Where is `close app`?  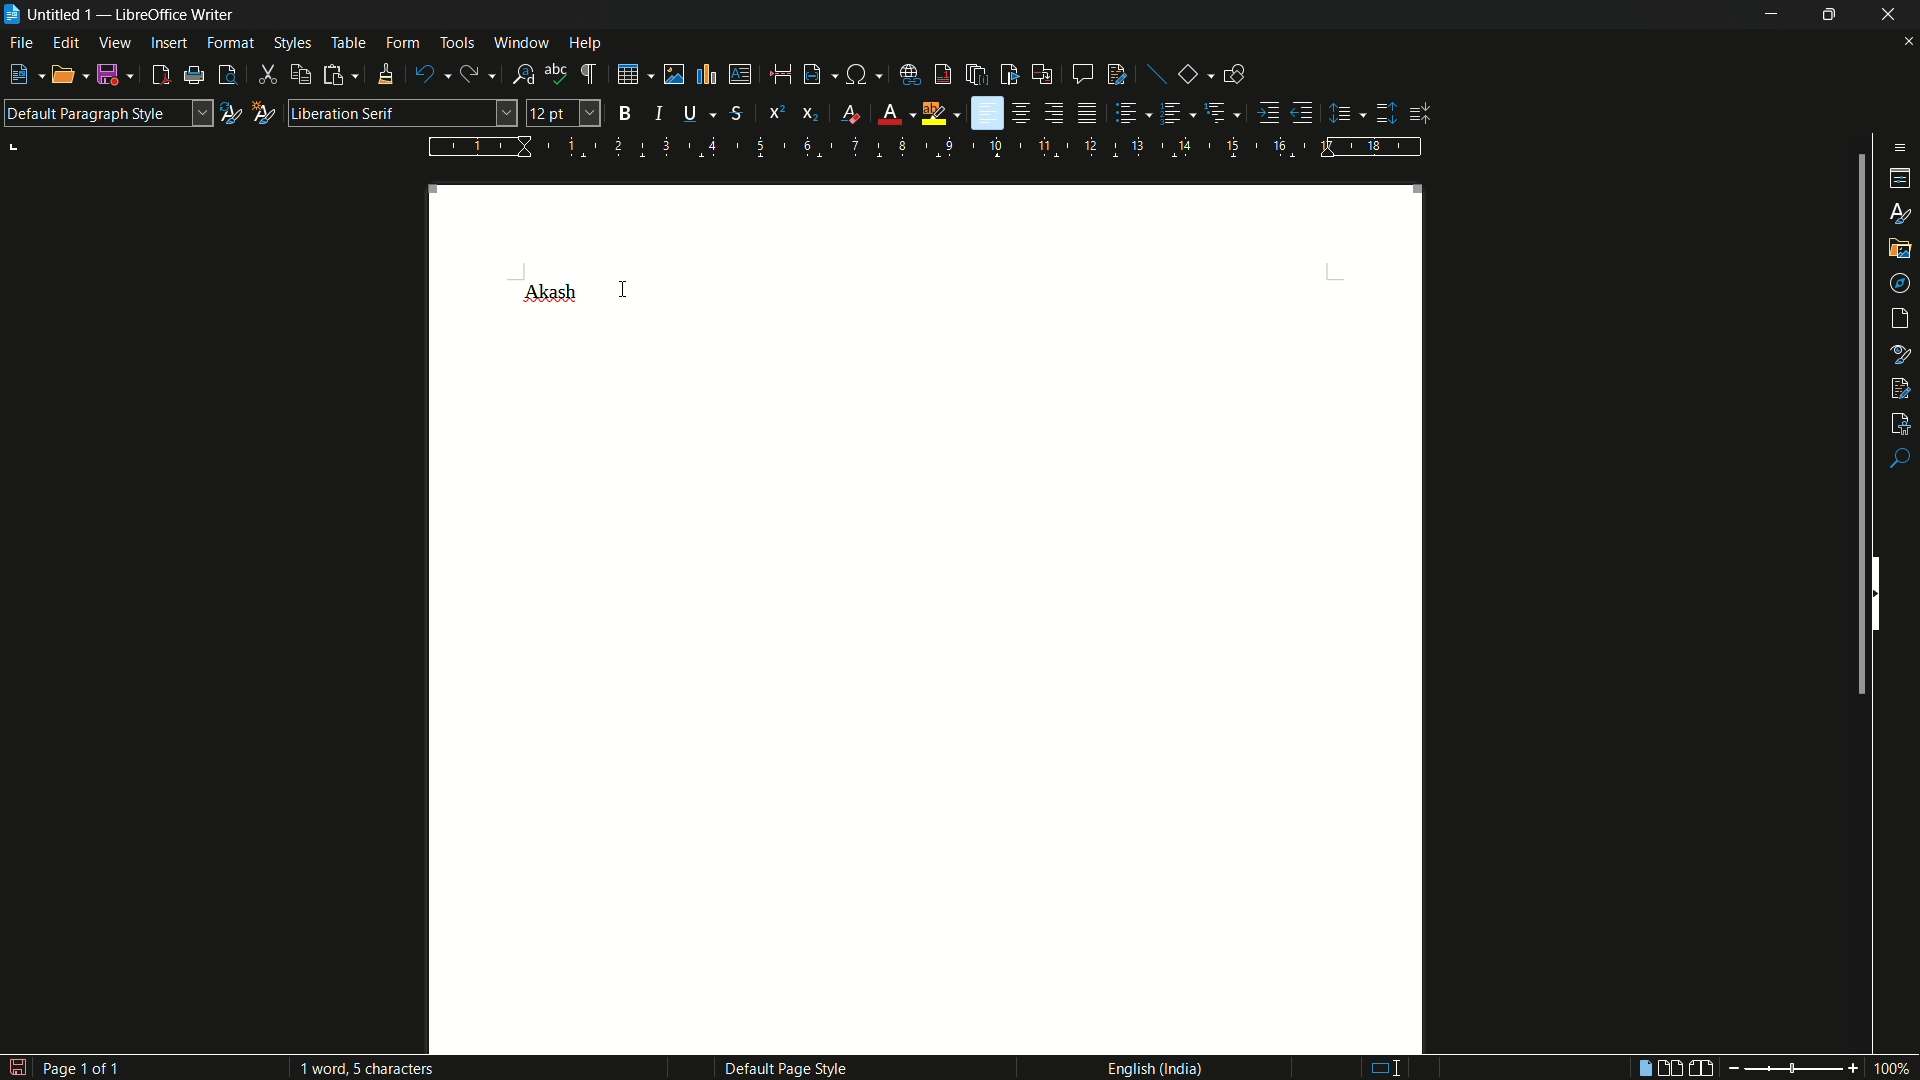 close app is located at coordinates (1890, 14).